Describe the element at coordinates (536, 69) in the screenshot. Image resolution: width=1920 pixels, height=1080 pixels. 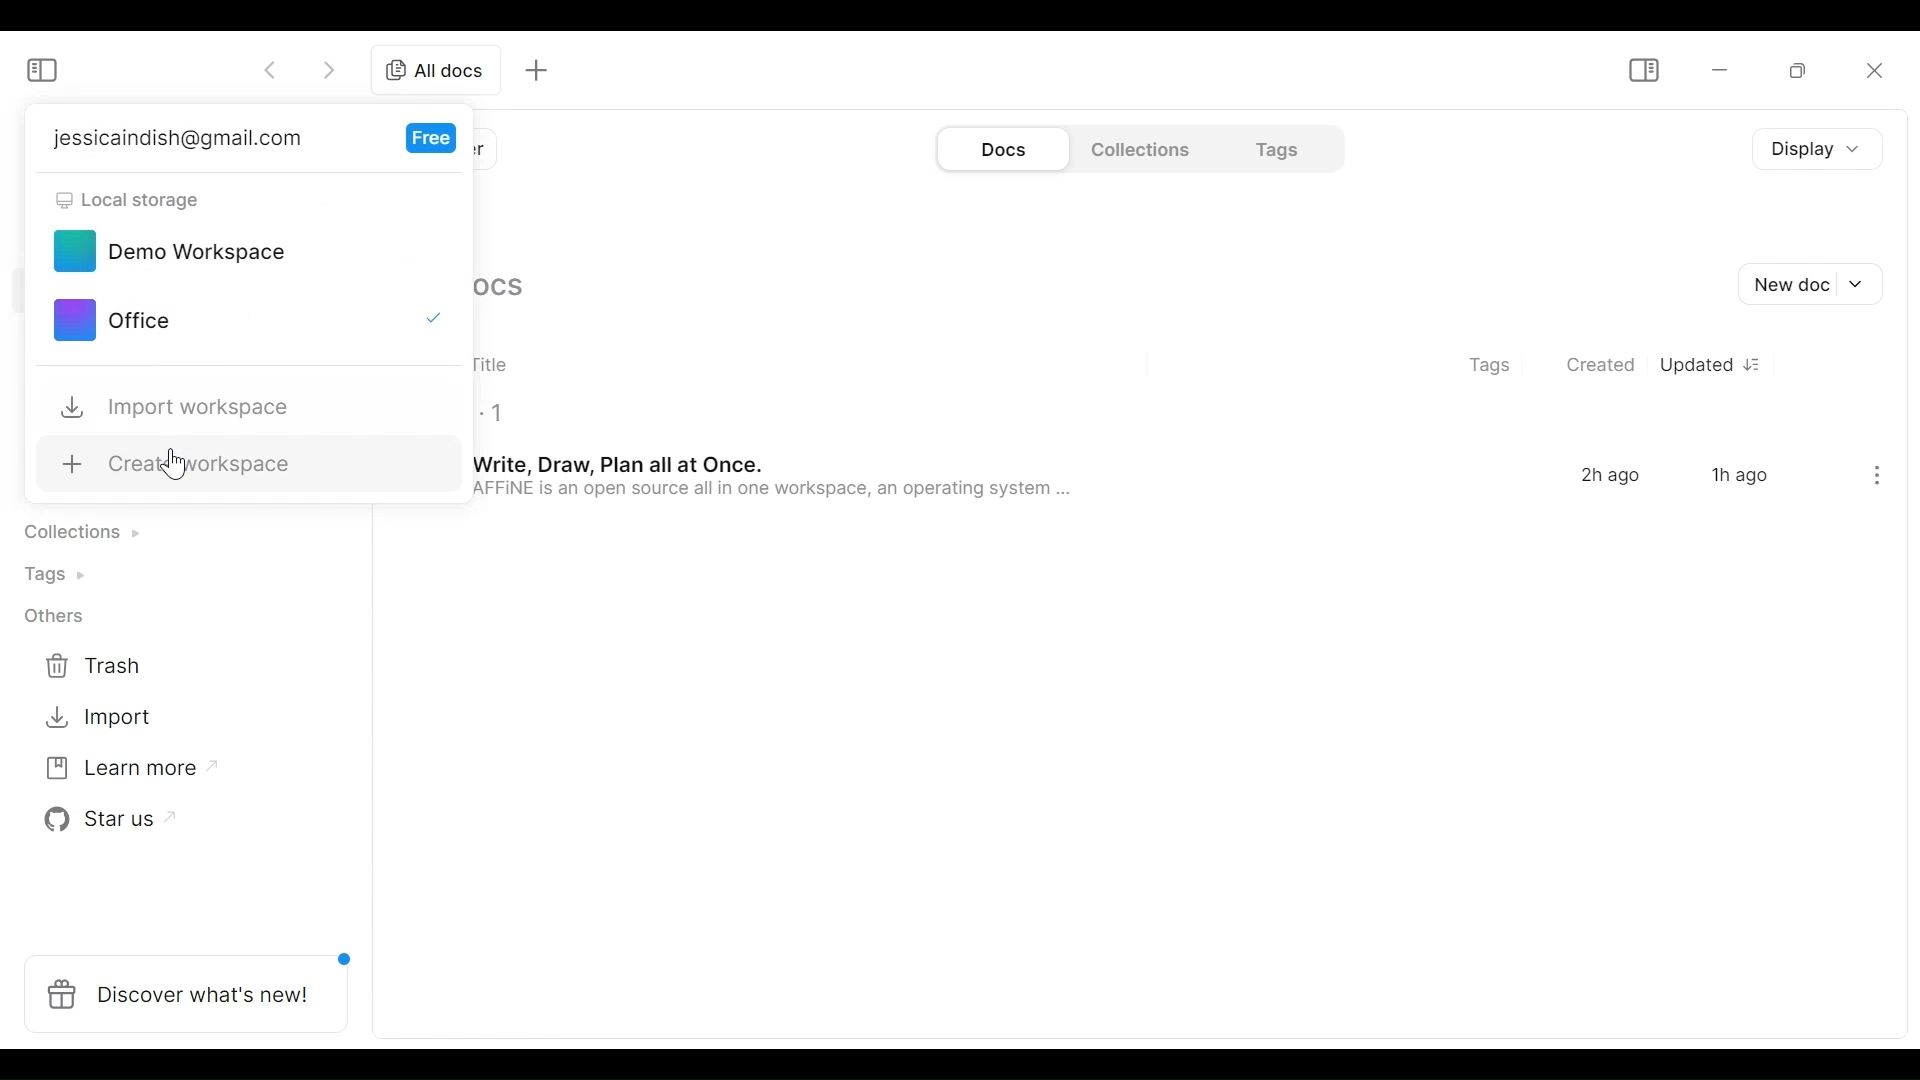
I see `New tab` at that location.